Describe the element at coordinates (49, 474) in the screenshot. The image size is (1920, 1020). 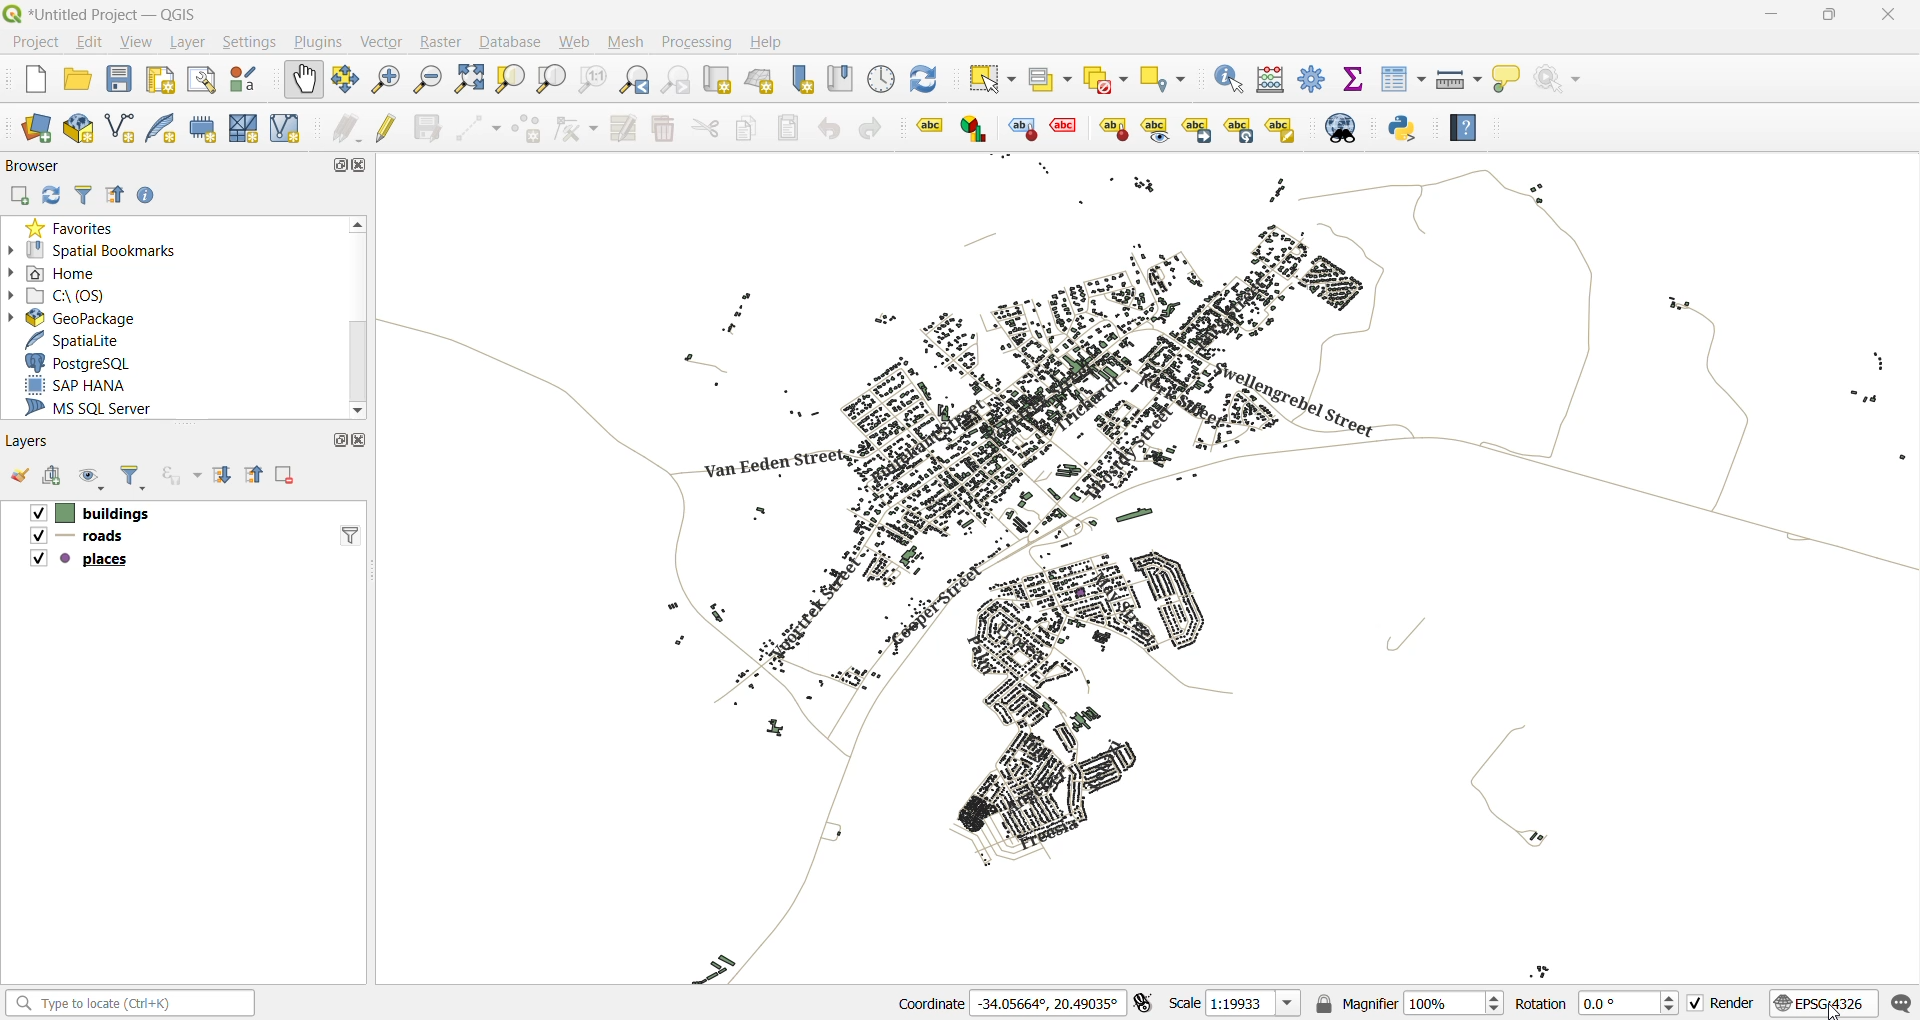
I see `add` at that location.